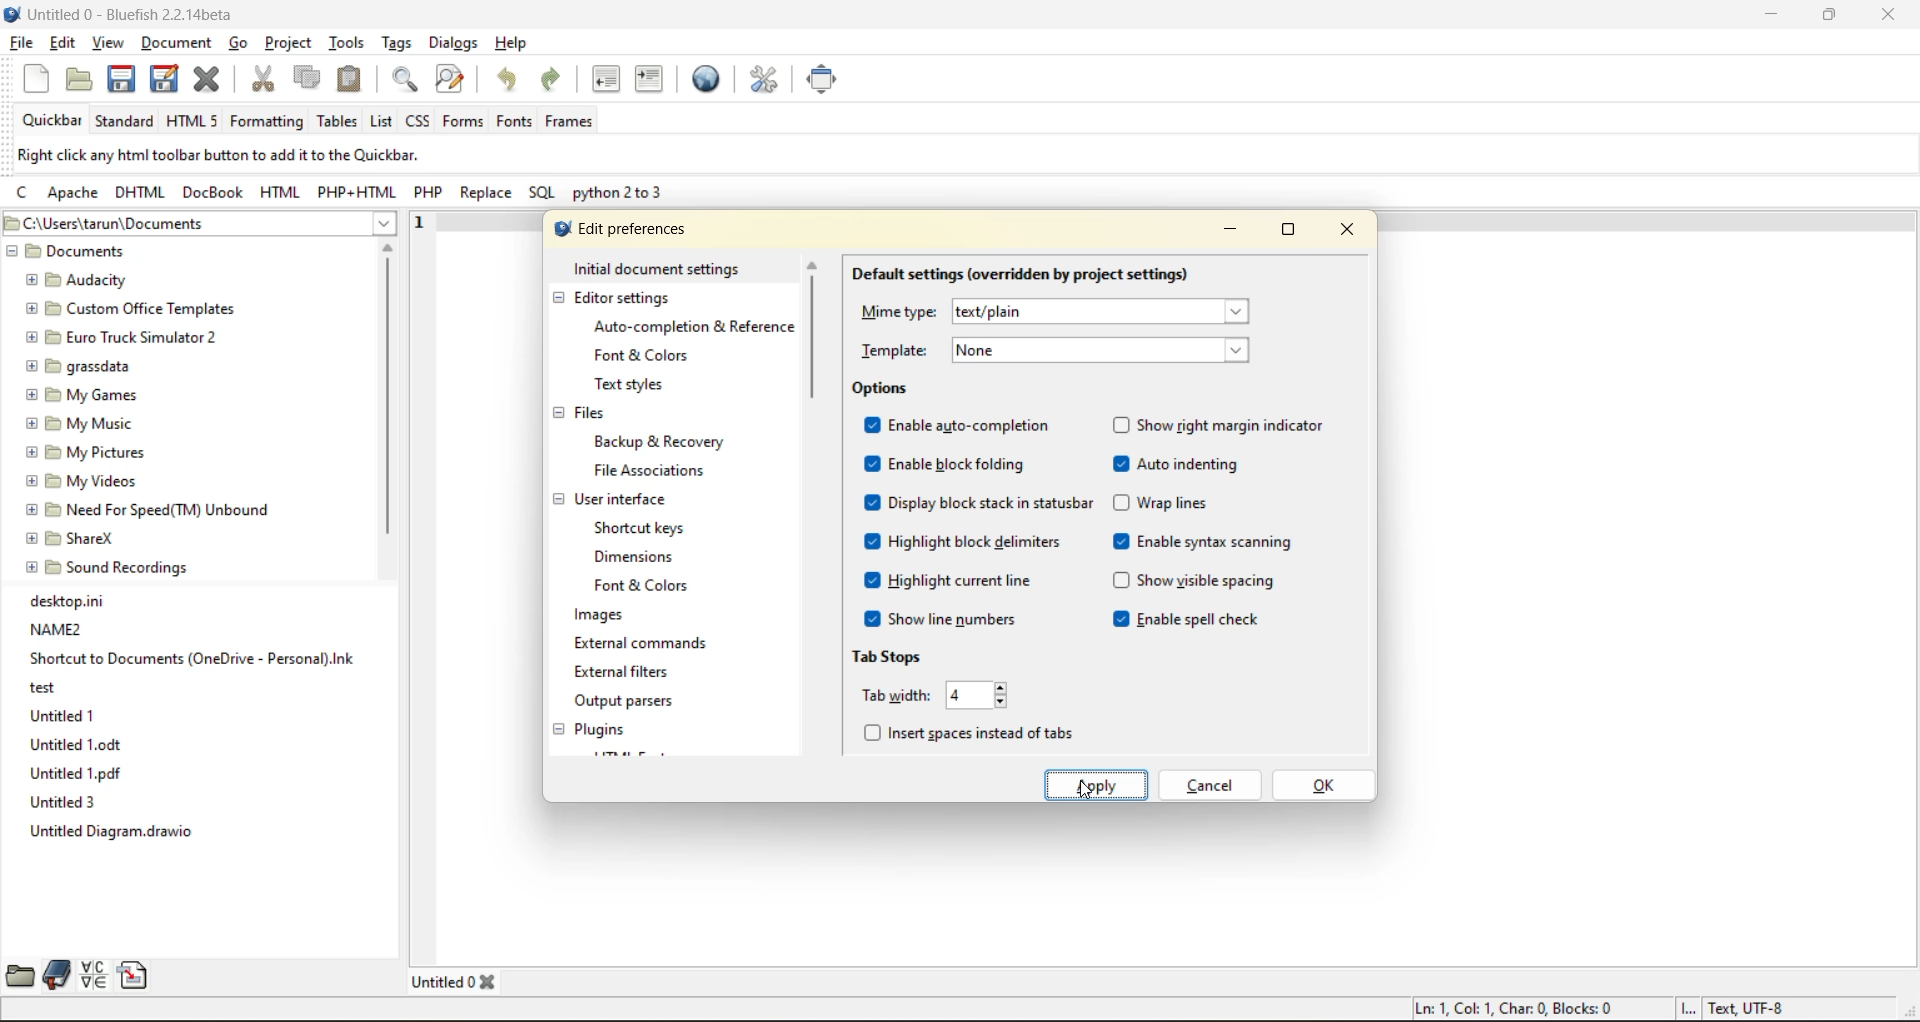  Describe the element at coordinates (82, 479) in the screenshot. I see `@ B My Videos` at that location.